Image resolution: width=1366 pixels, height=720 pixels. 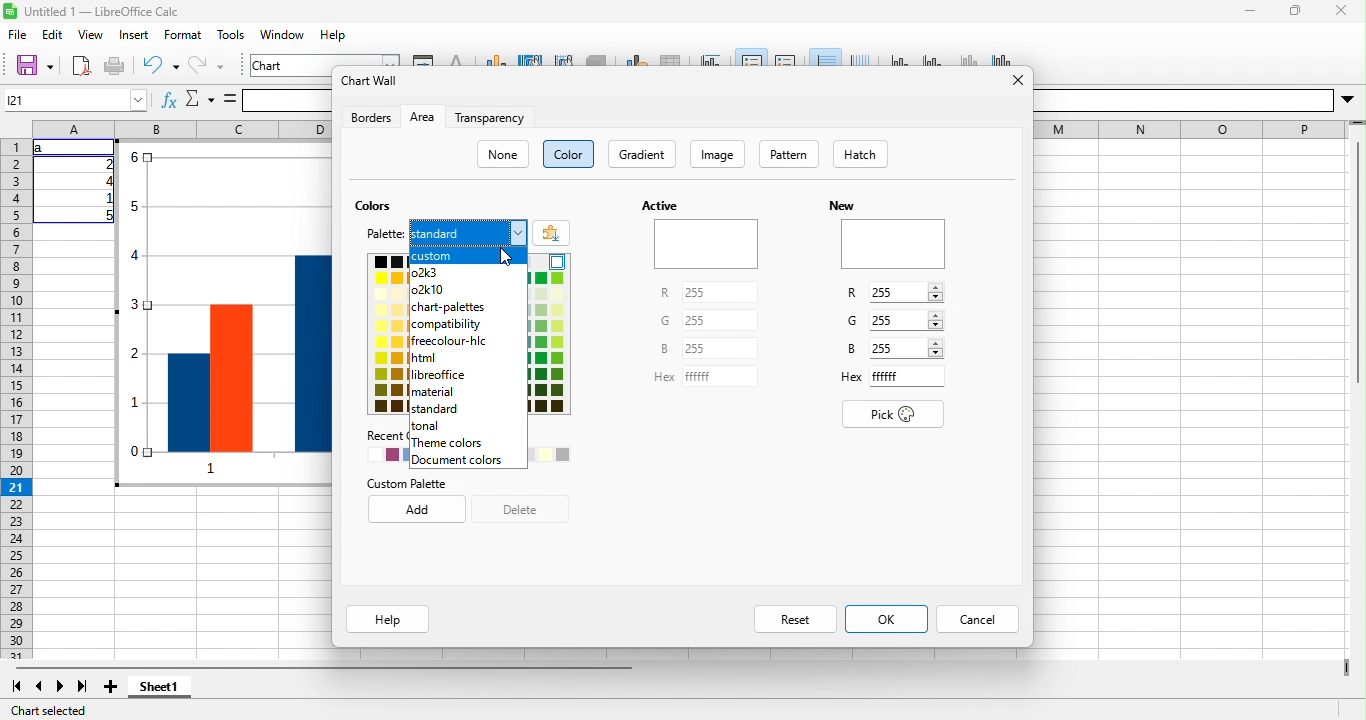 What do you see at coordinates (1296, 11) in the screenshot?
I see `maximize` at bounding box center [1296, 11].